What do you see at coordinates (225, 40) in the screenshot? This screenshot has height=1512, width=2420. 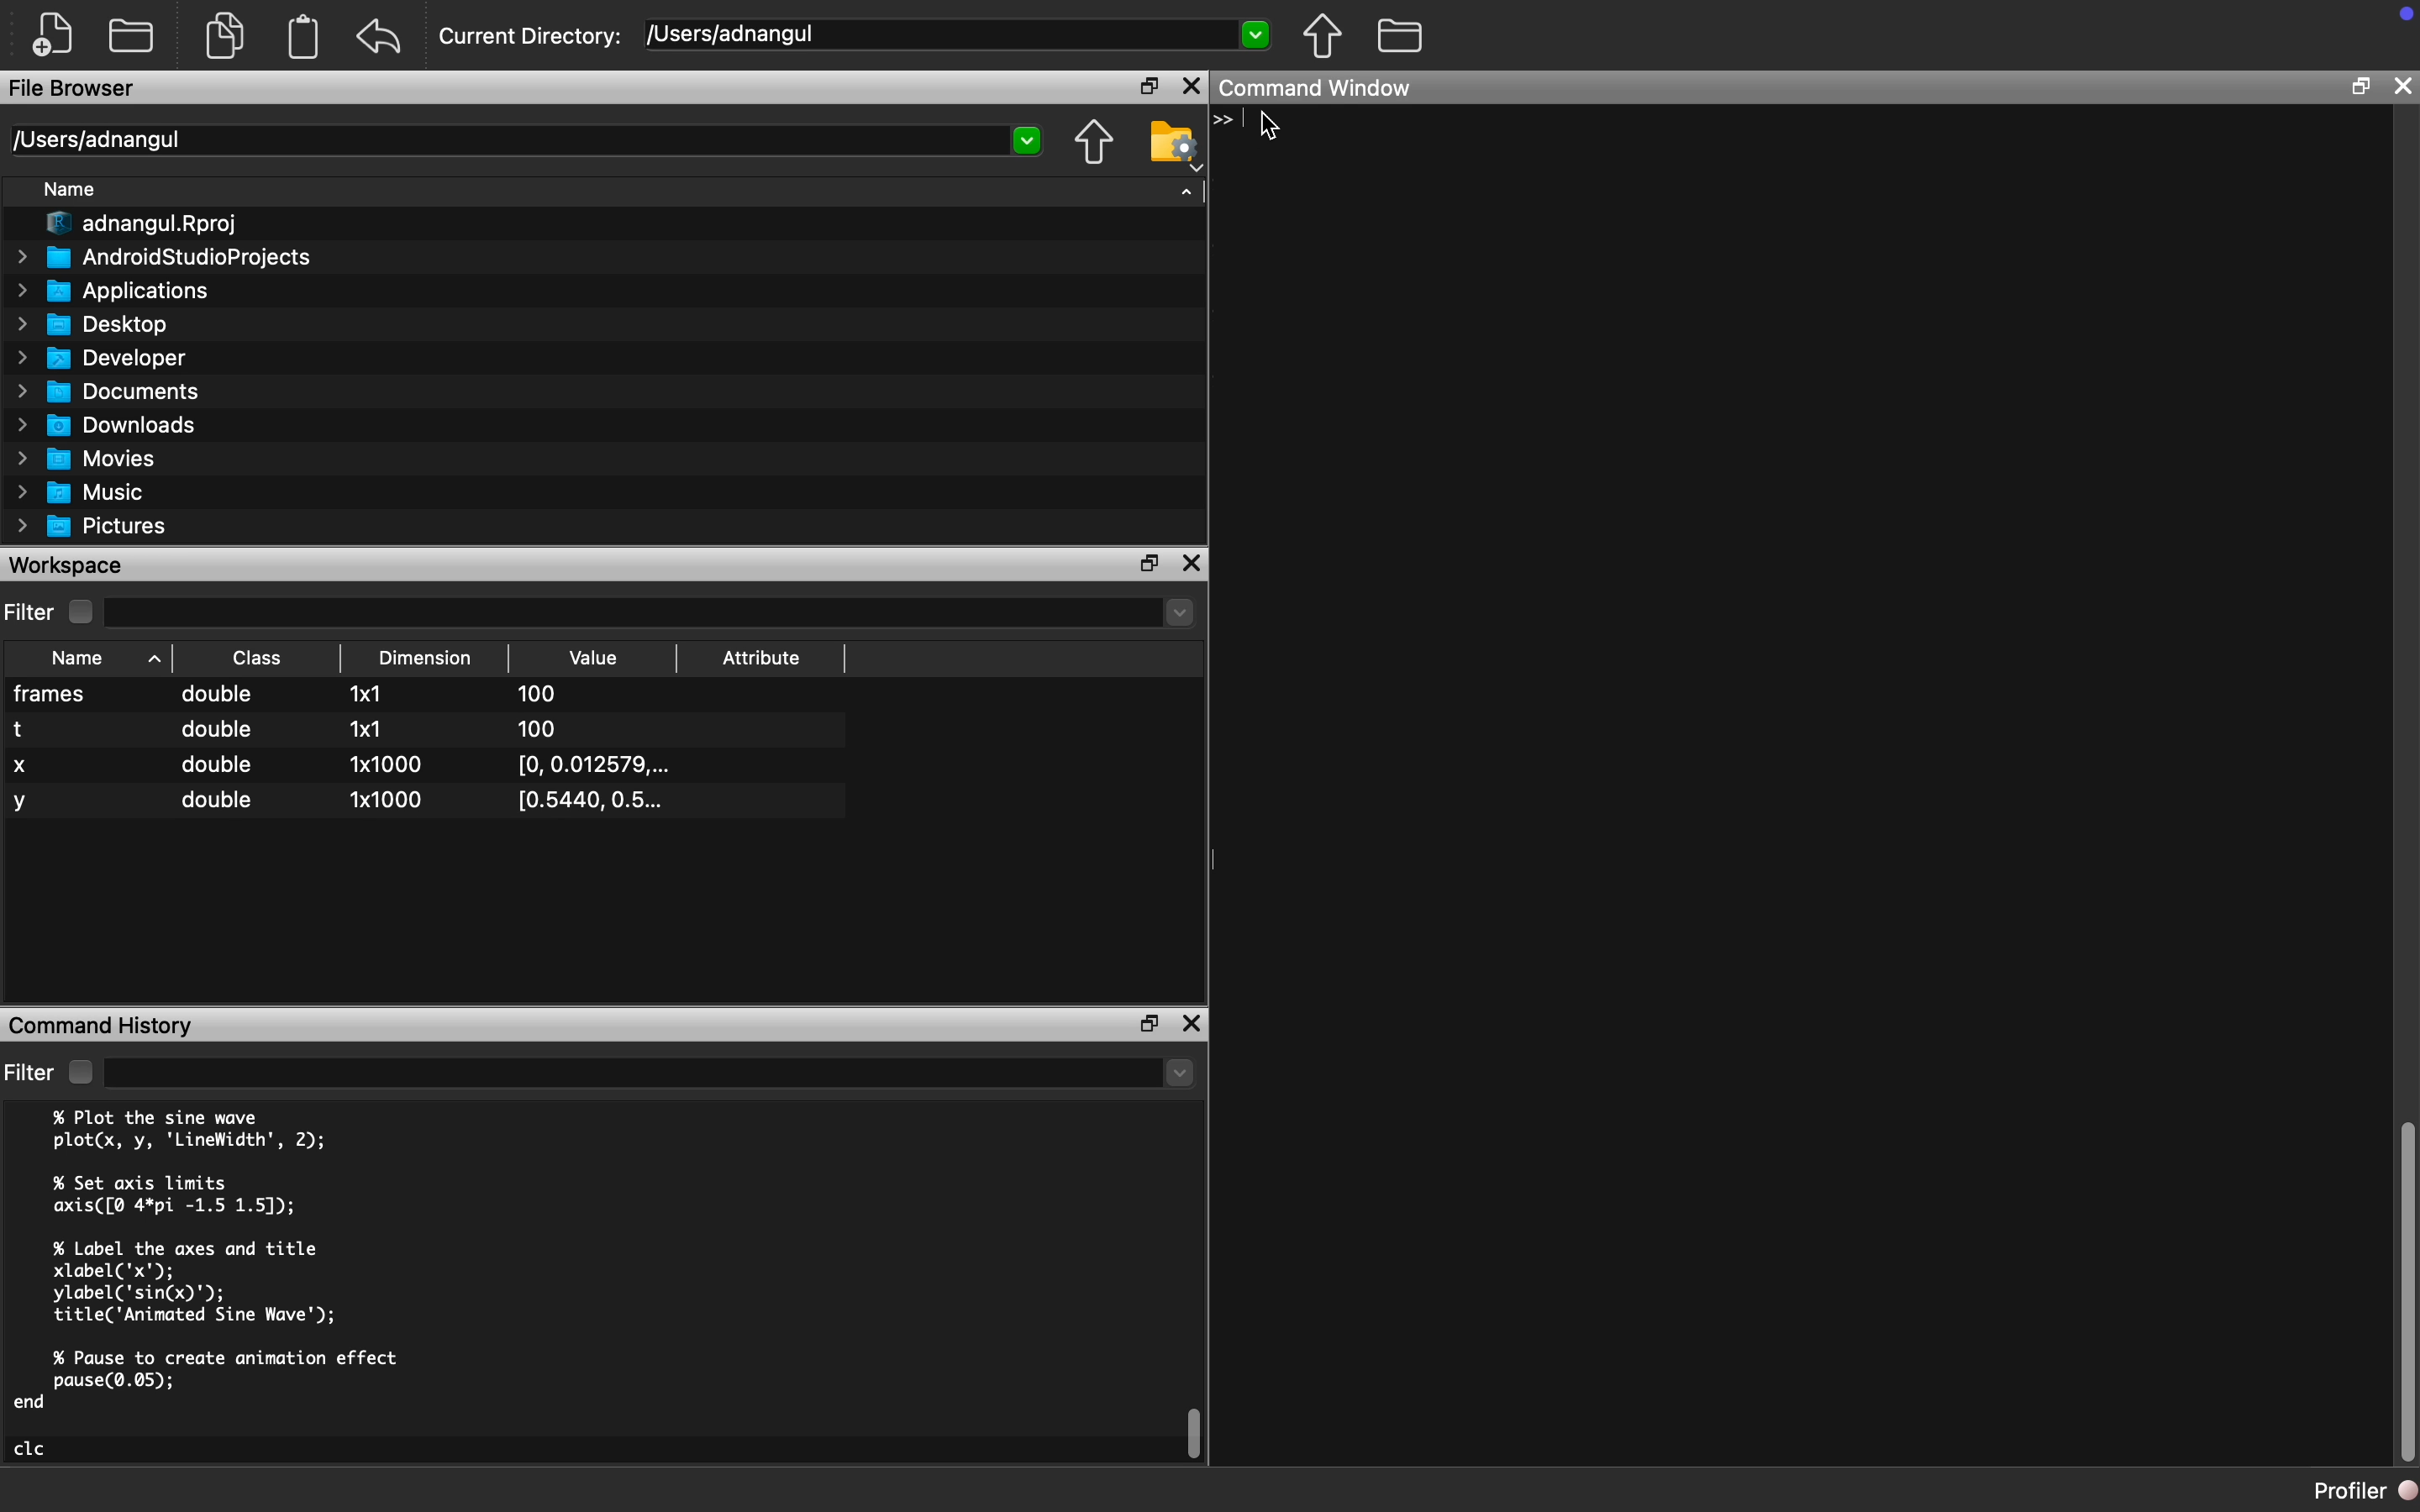 I see `Copy` at bounding box center [225, 40].